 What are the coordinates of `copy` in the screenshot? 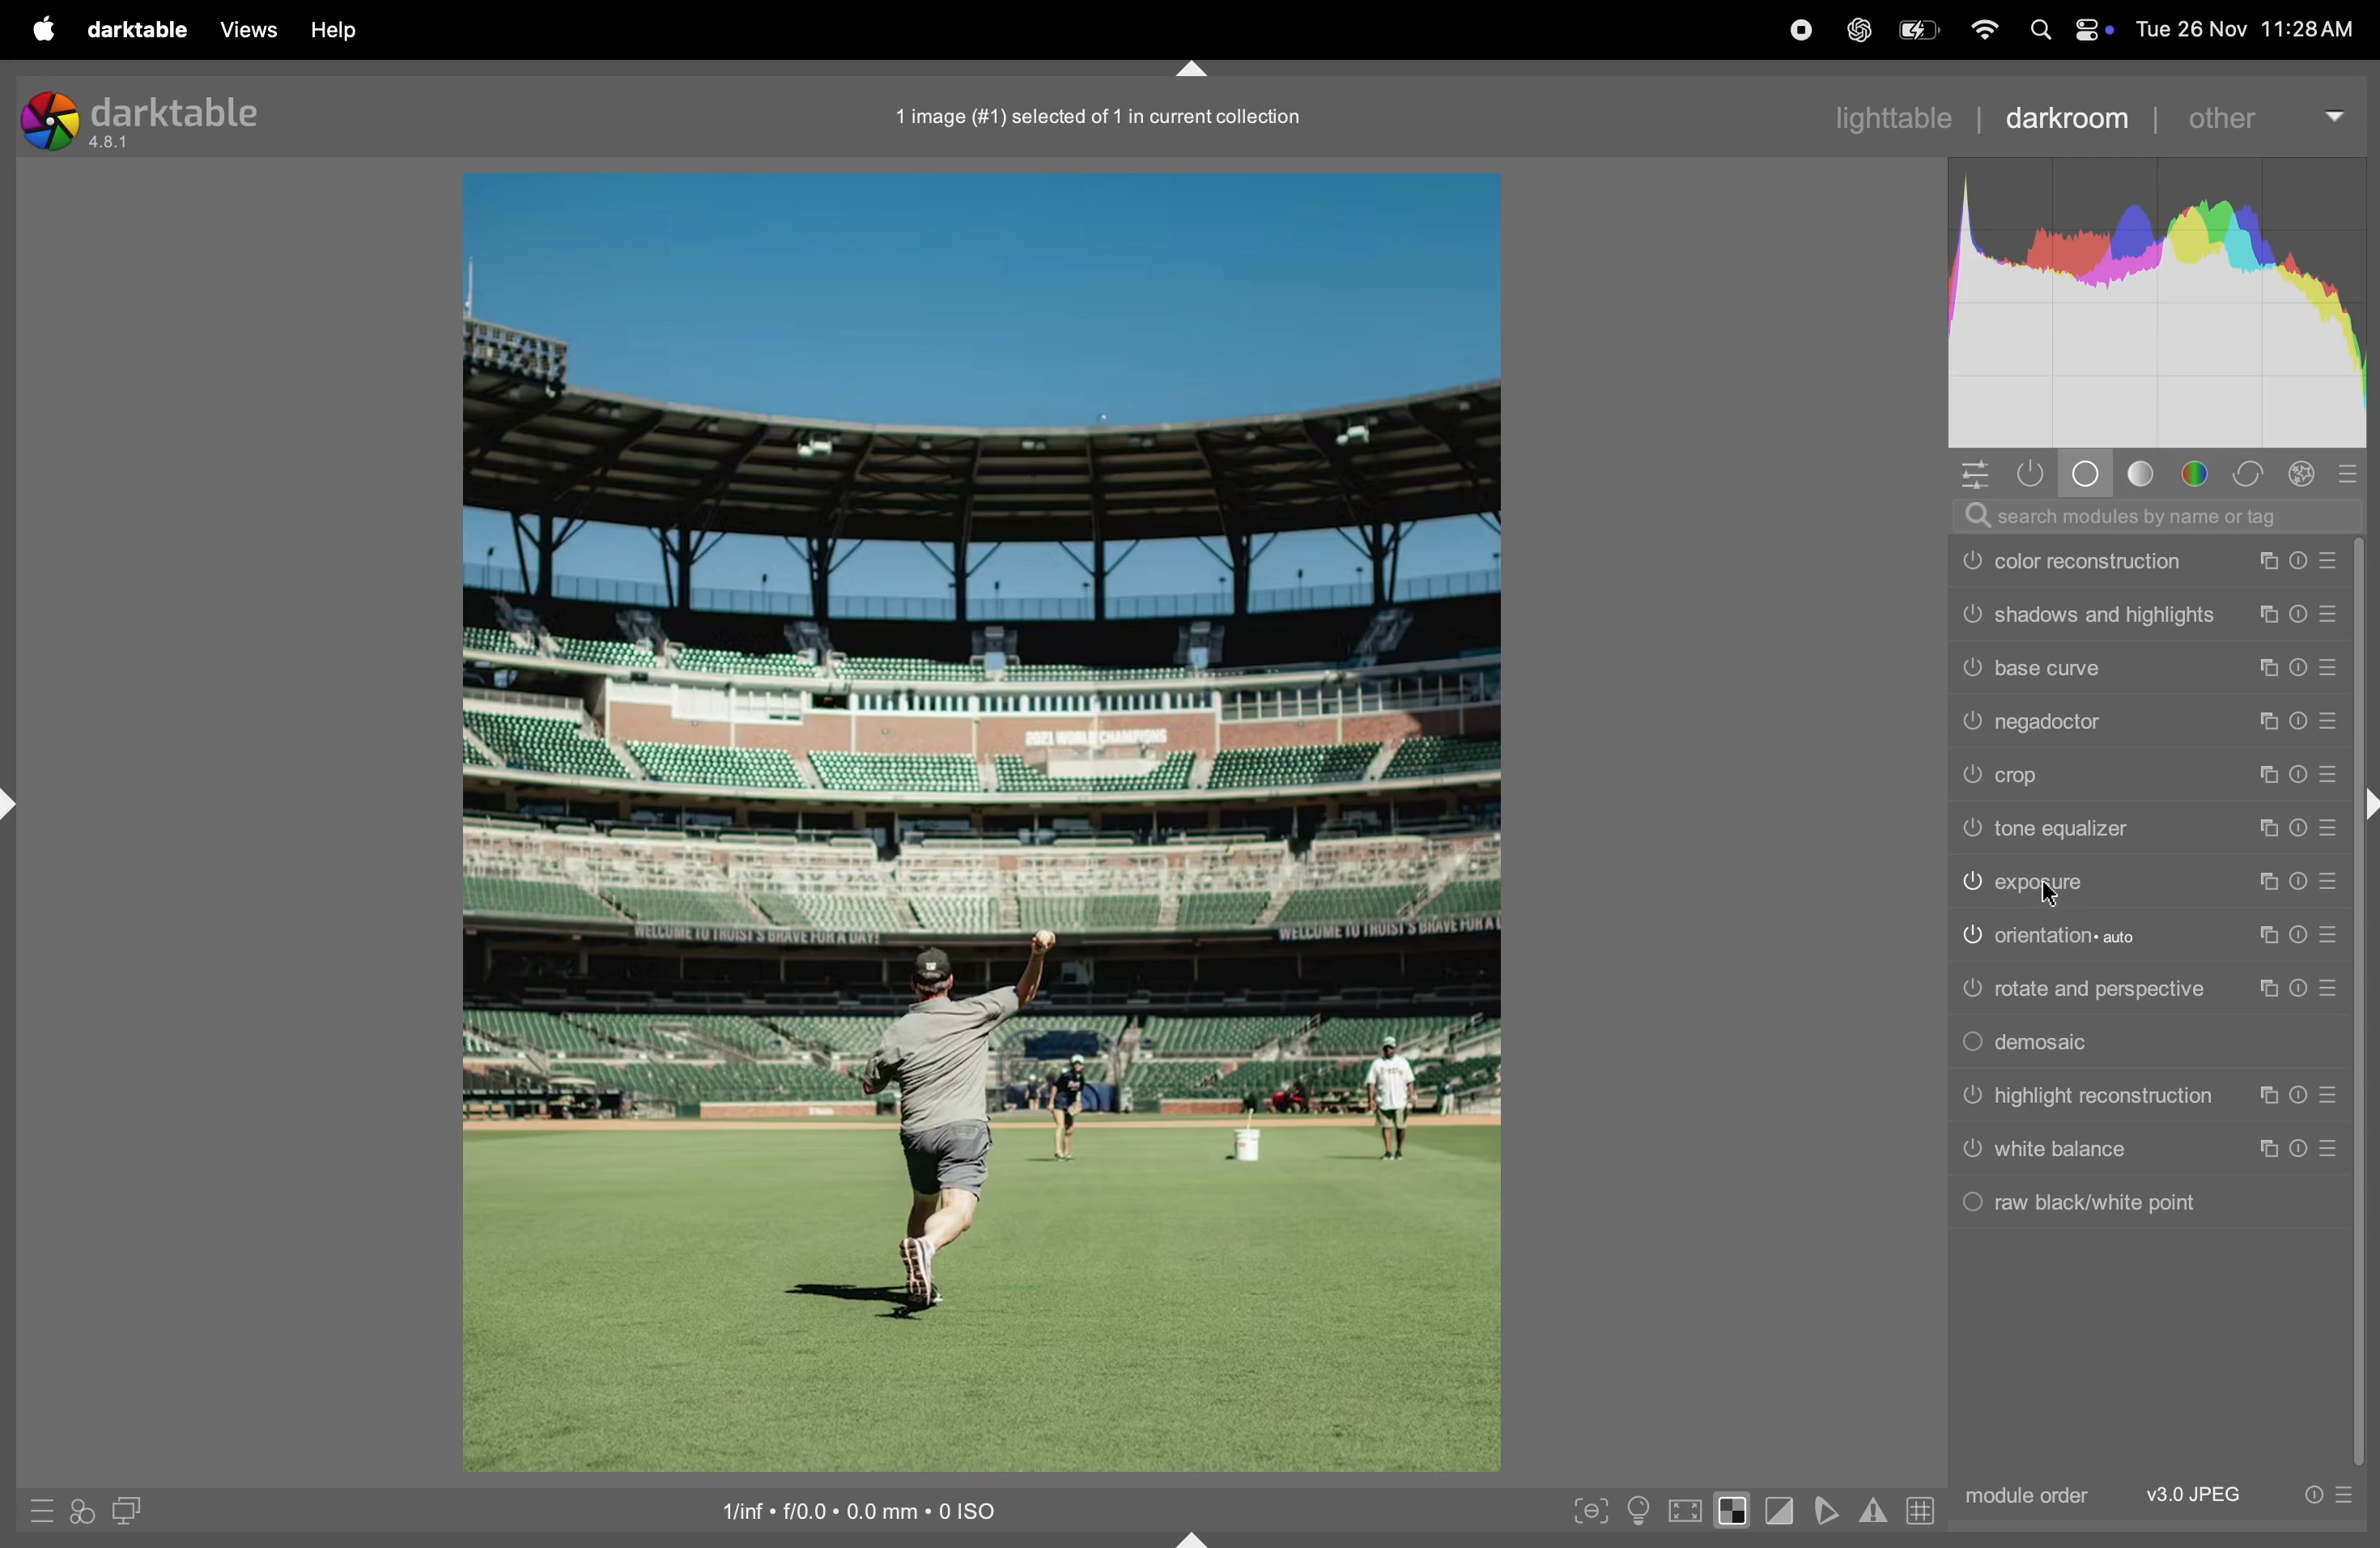 It's located at (2272, 722).